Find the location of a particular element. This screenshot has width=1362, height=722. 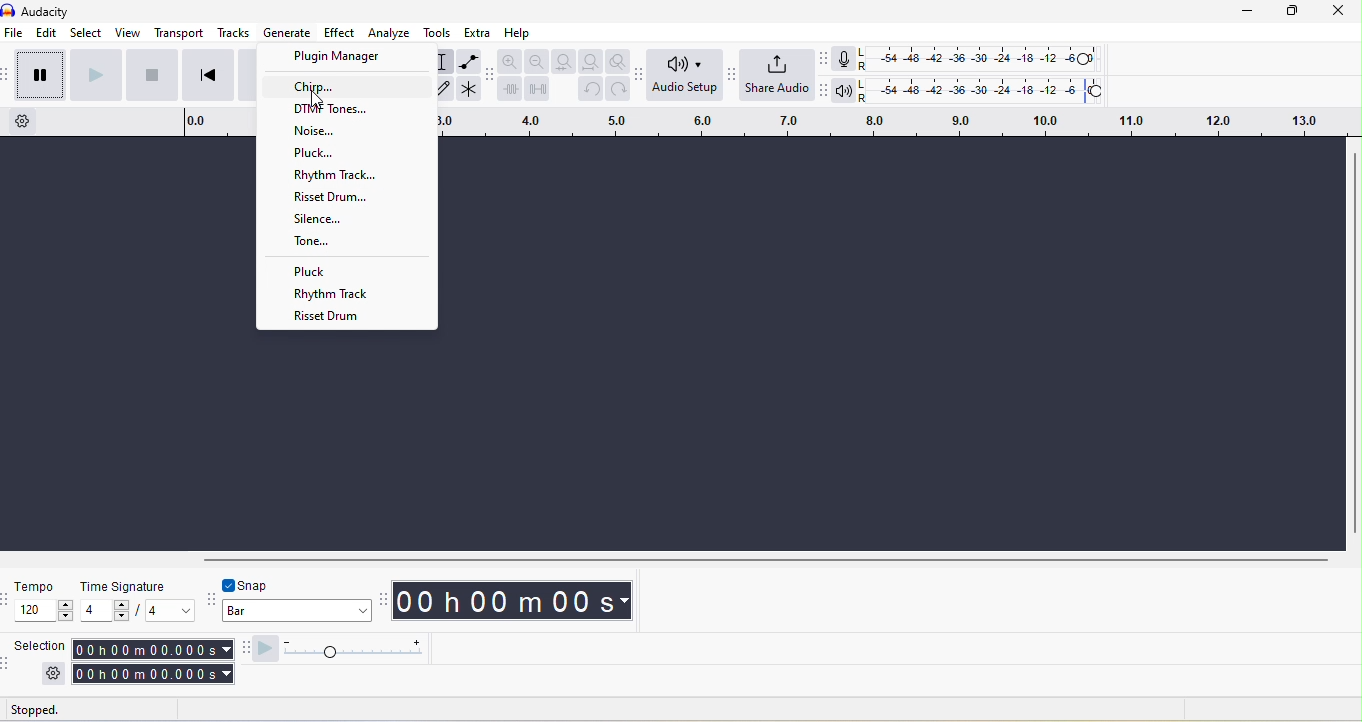

help is located at coordinates (520, 34).